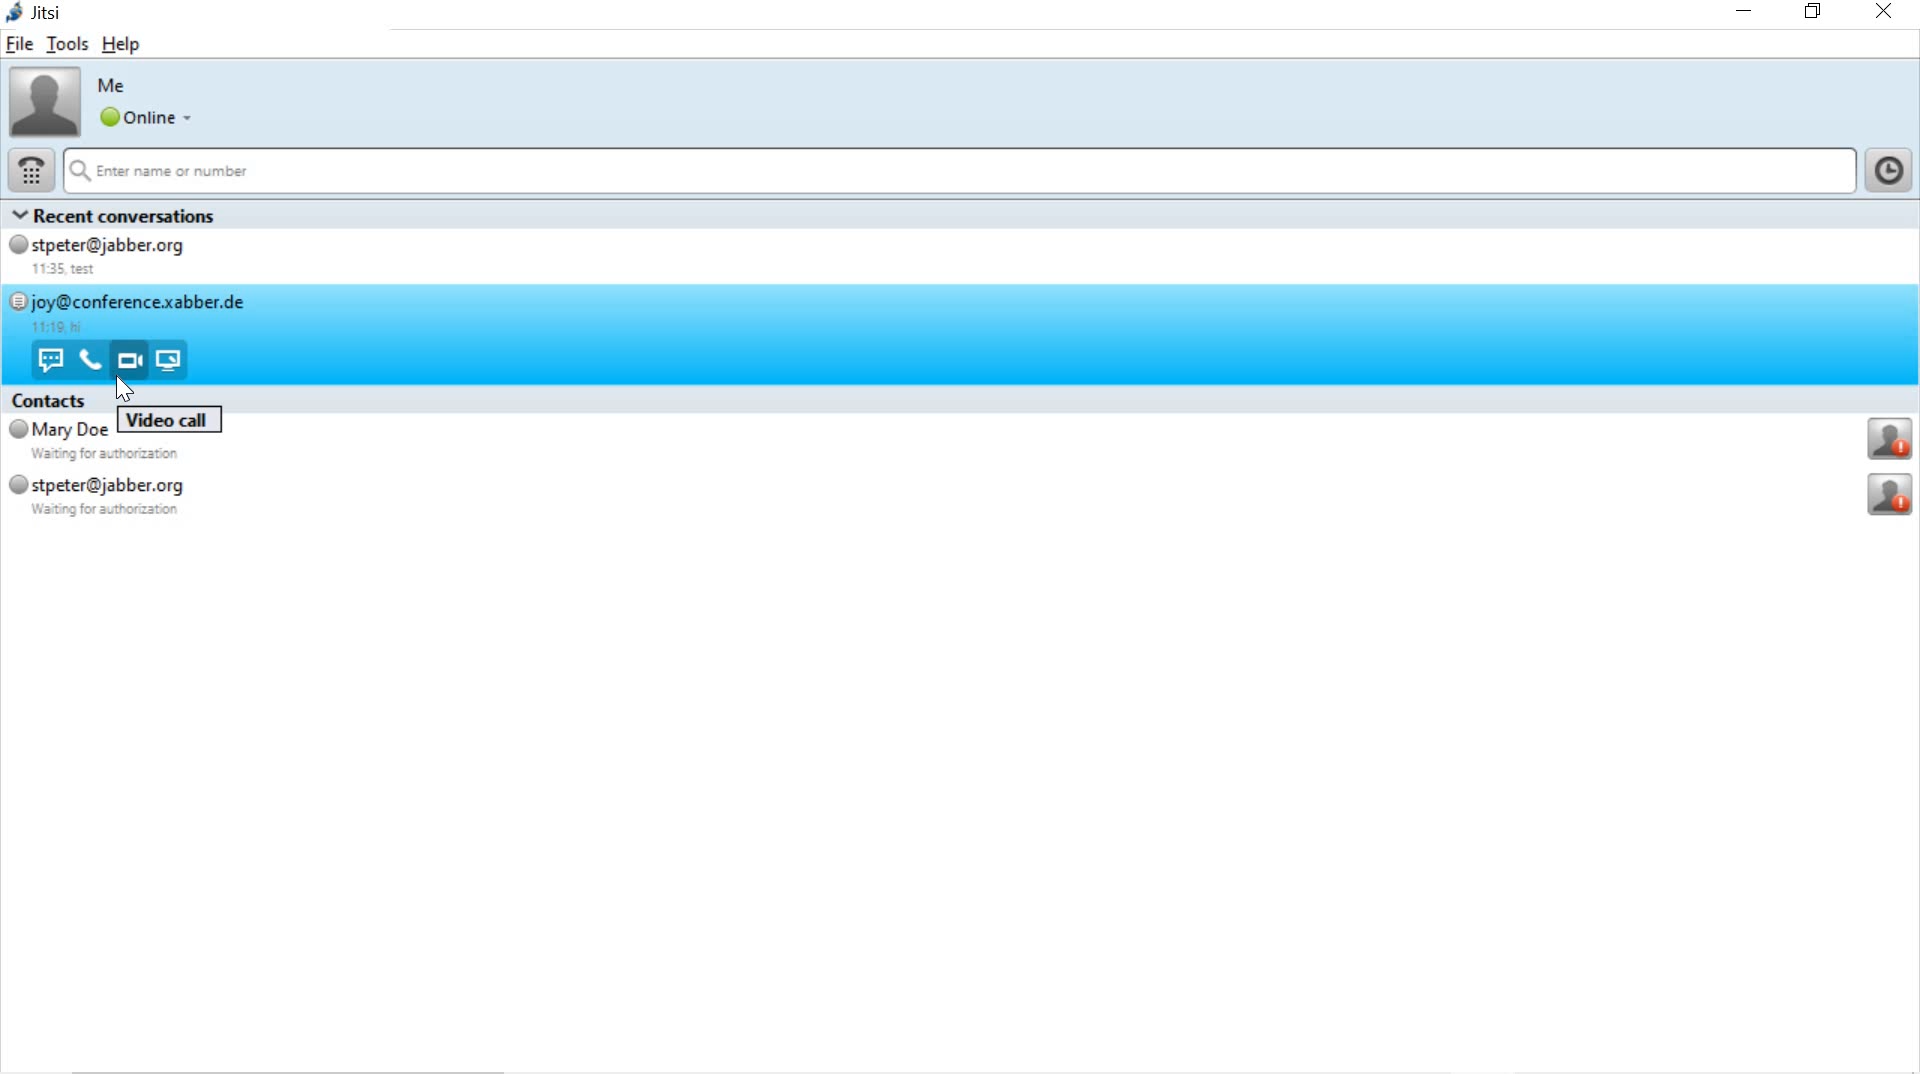 This screenshot has height=1074, width=1920. What do you see at coordinates (115, 85) in the screenshot?
I see `Me` at bounding box center [115, 85].